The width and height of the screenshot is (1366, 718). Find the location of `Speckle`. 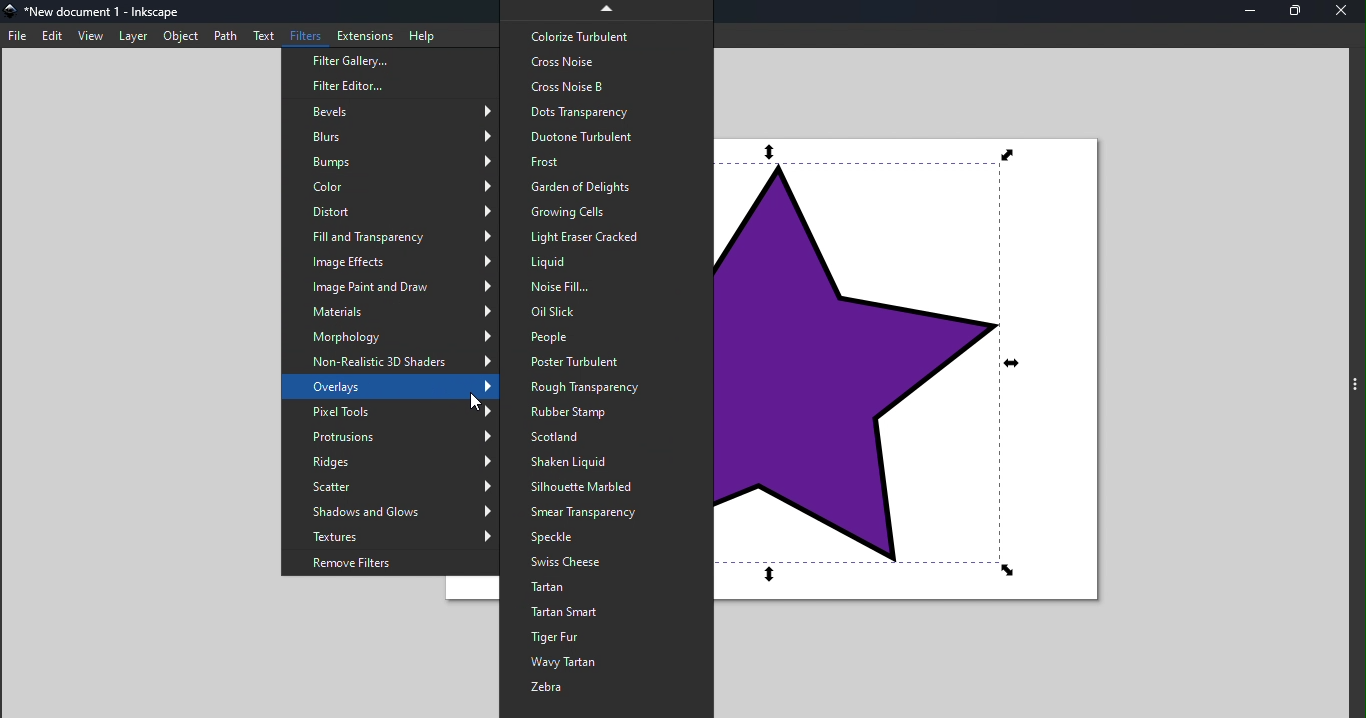

Speckle is located at coordinates (607, 538).